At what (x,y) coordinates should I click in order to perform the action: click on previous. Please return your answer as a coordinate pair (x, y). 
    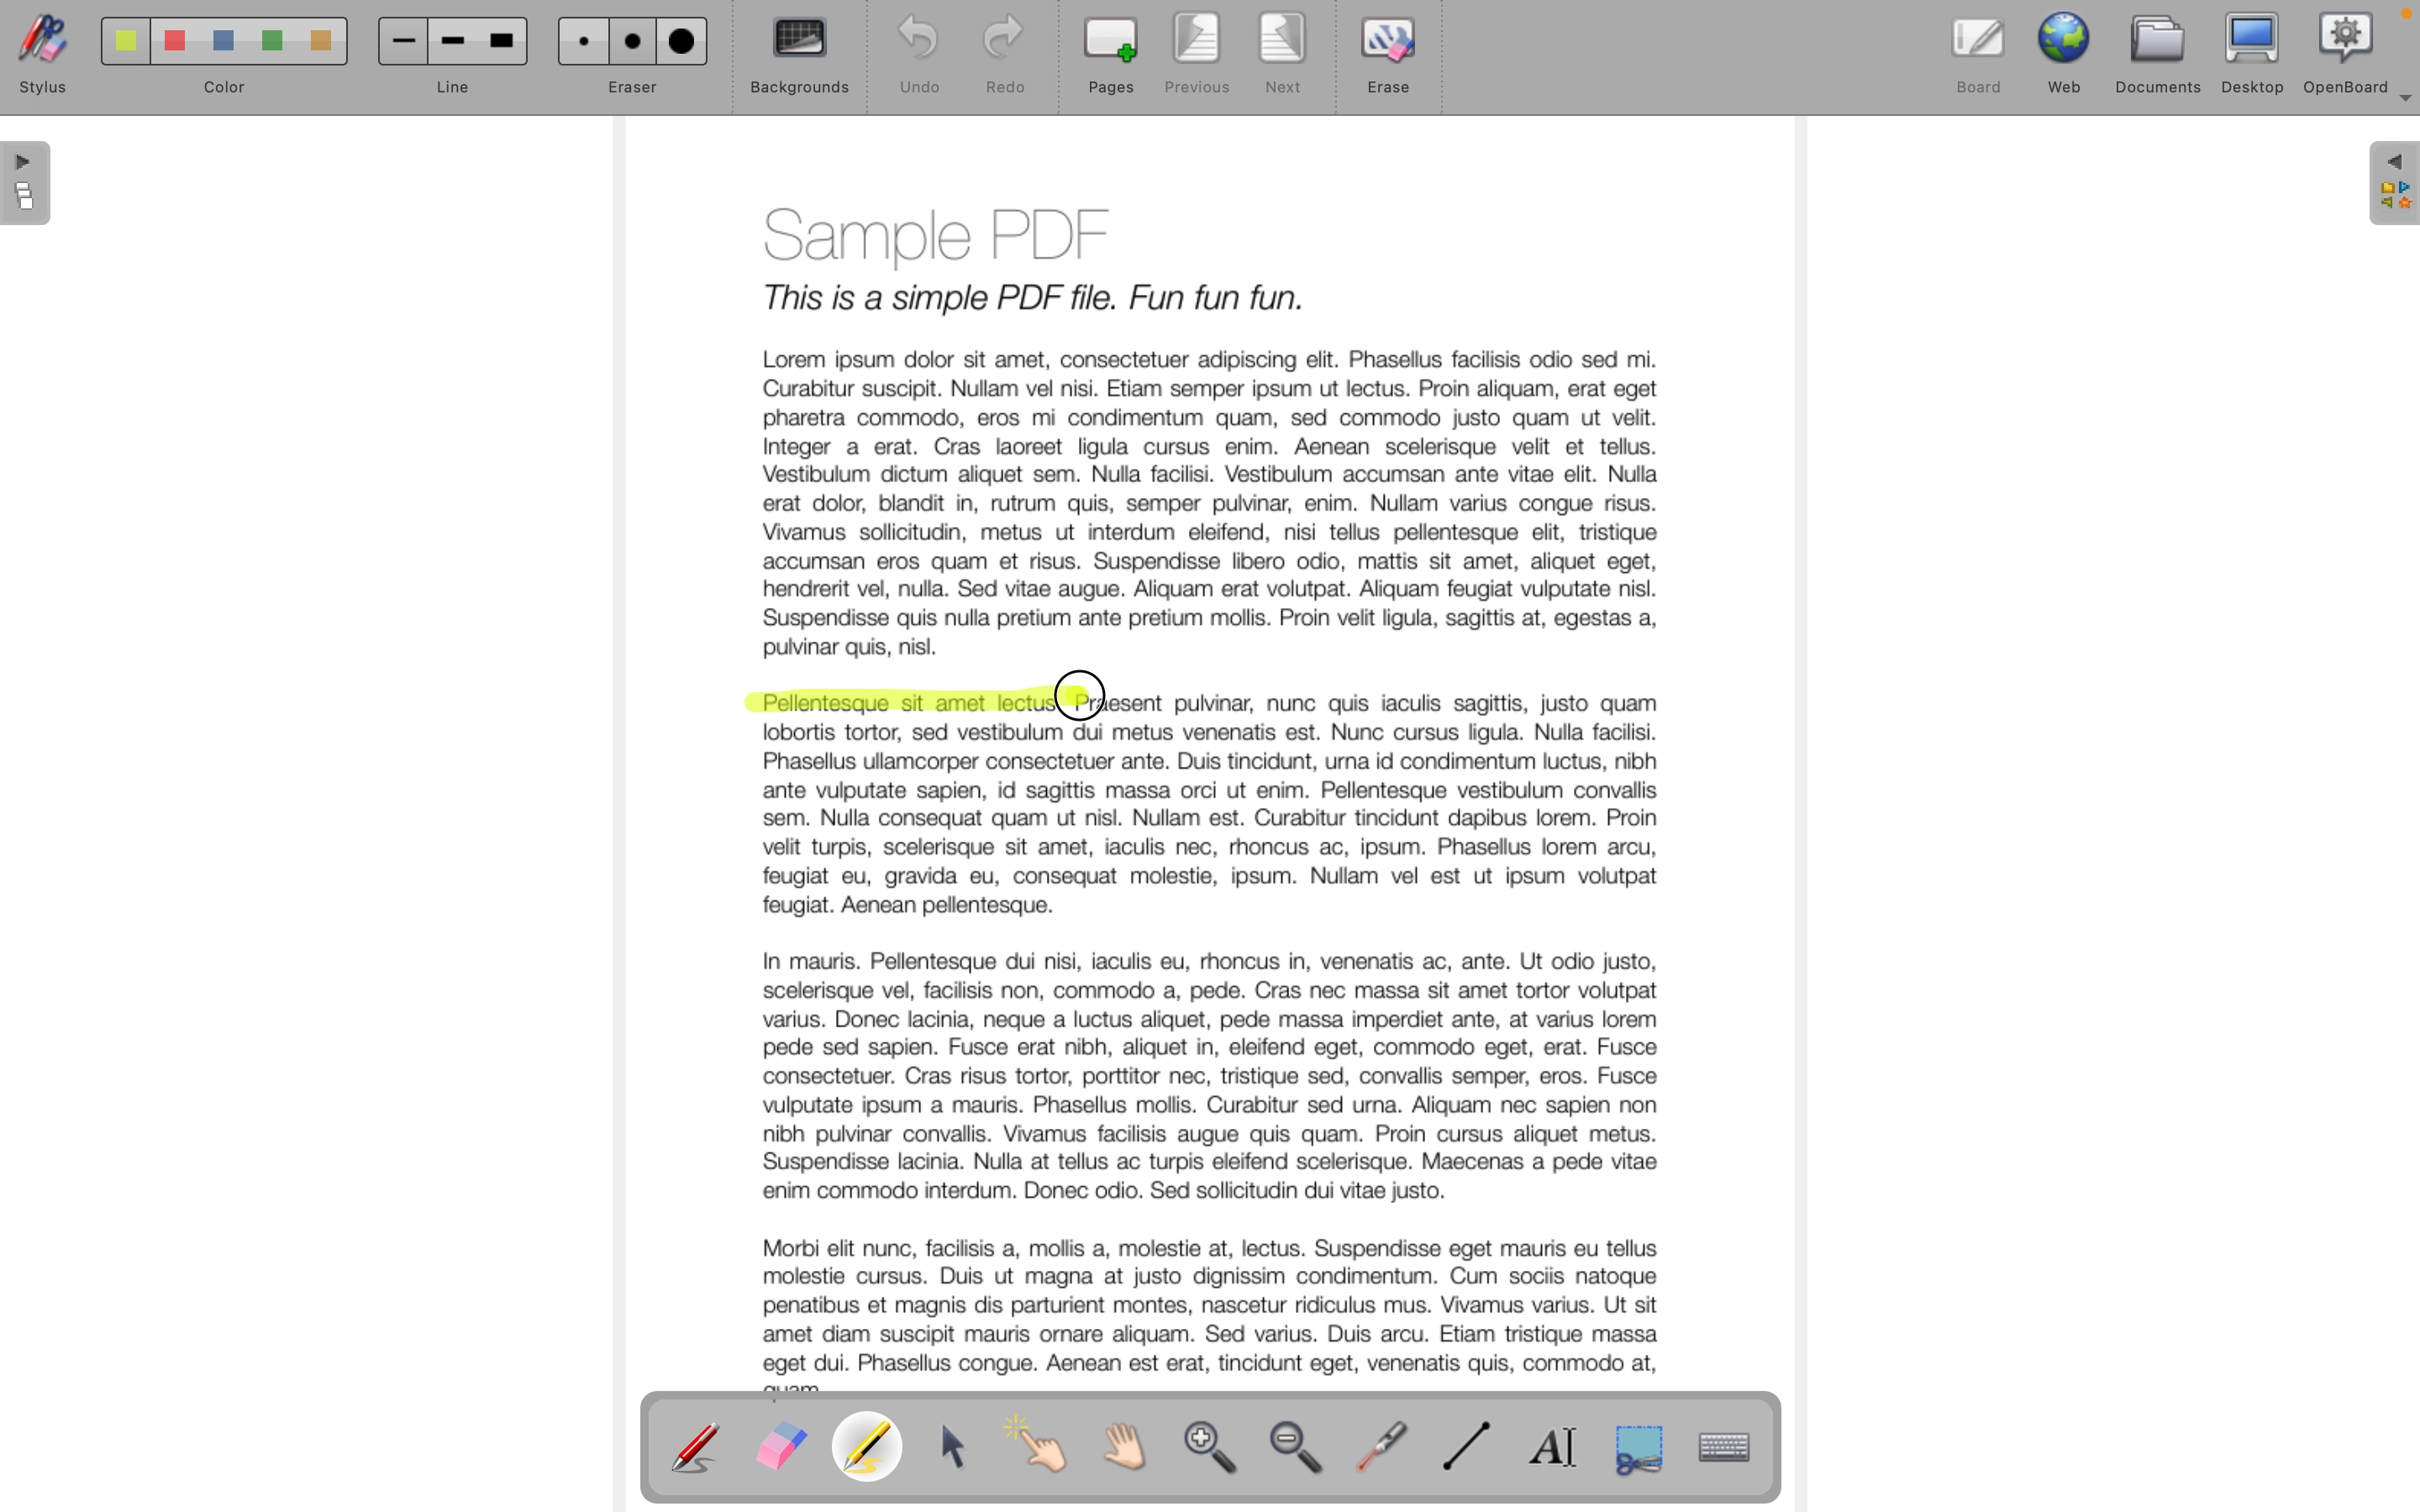
    Looking at the image, I should click on (1202, 56).